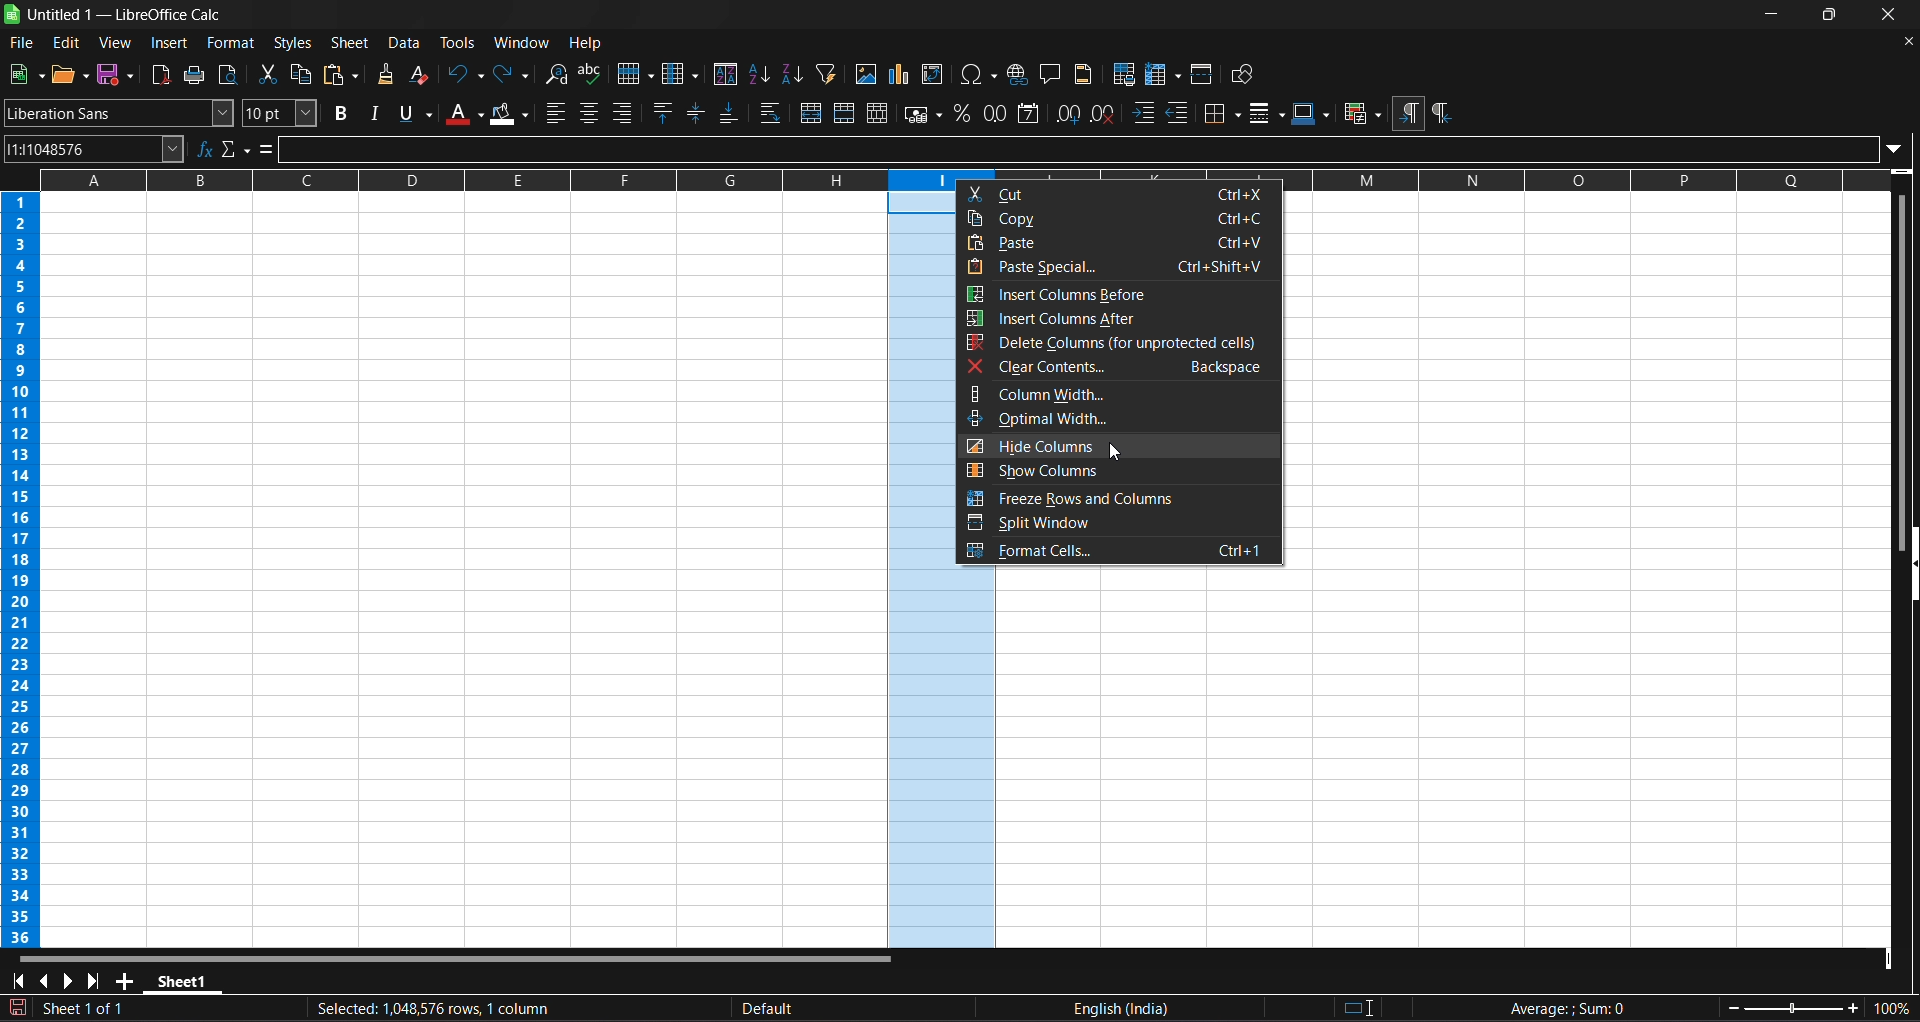 The height and width of the screenshot is (1022, 1920). I want to click on print, so click(195, 75).